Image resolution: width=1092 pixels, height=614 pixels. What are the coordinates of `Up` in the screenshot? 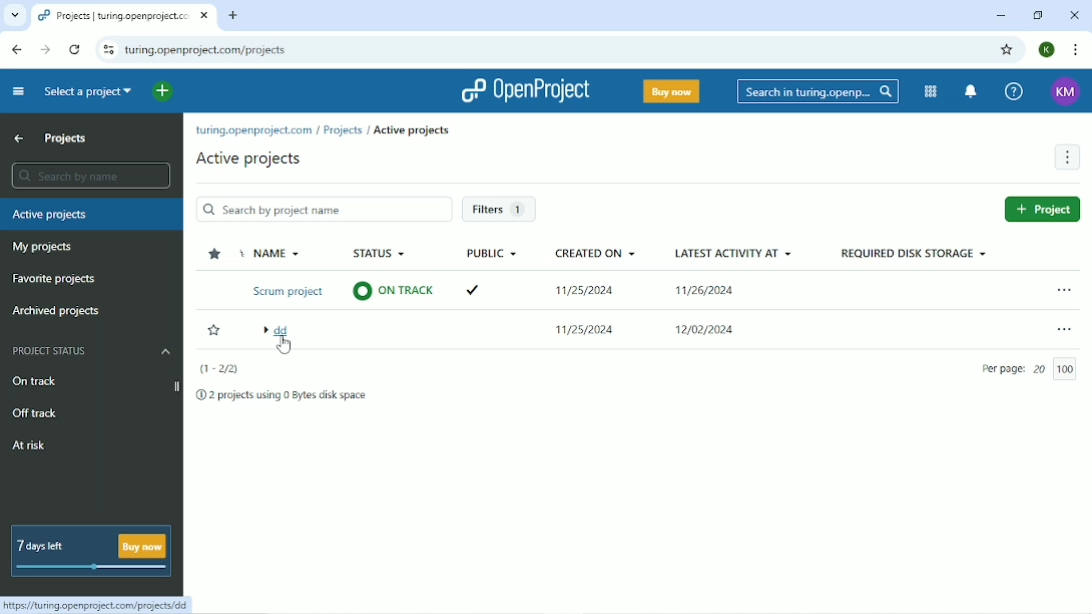 It's located at (20, 139).